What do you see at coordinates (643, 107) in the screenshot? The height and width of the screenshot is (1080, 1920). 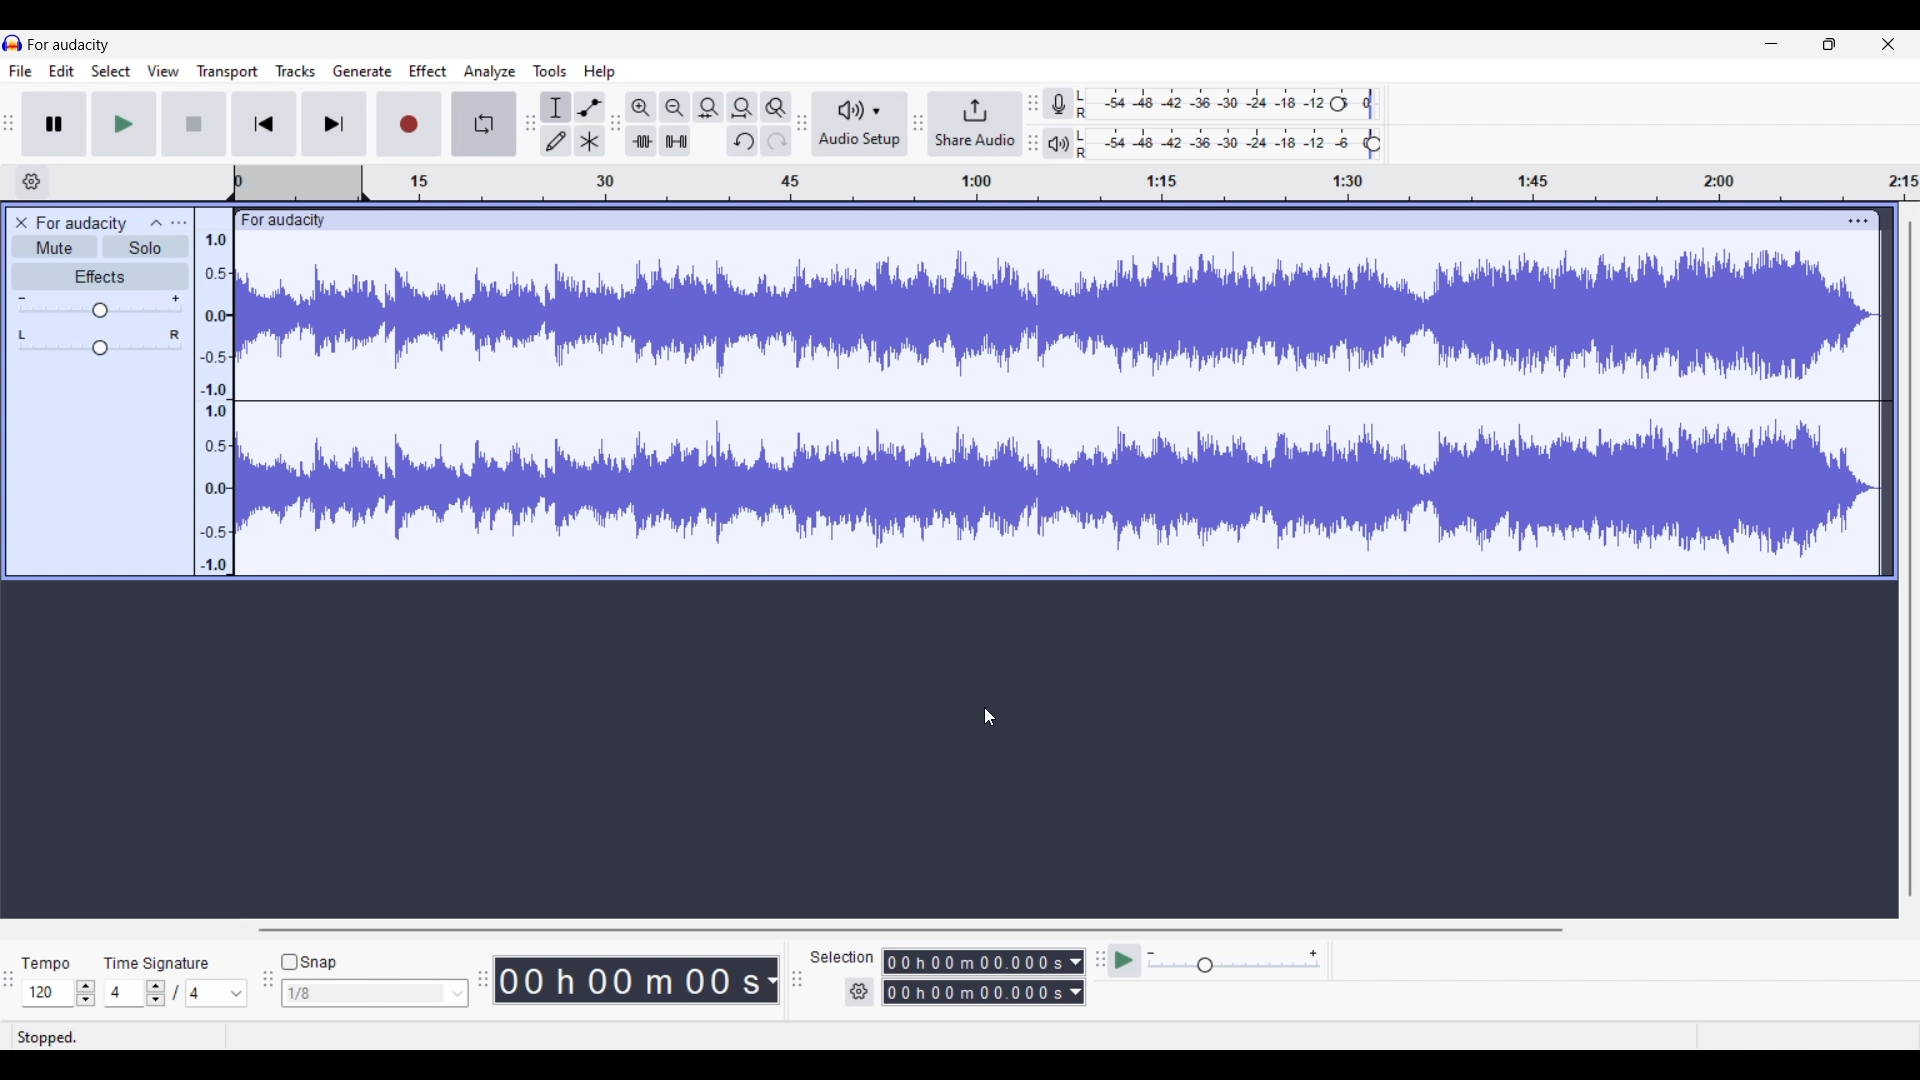 I see `Zoom in` at bounding box center [643, 107].